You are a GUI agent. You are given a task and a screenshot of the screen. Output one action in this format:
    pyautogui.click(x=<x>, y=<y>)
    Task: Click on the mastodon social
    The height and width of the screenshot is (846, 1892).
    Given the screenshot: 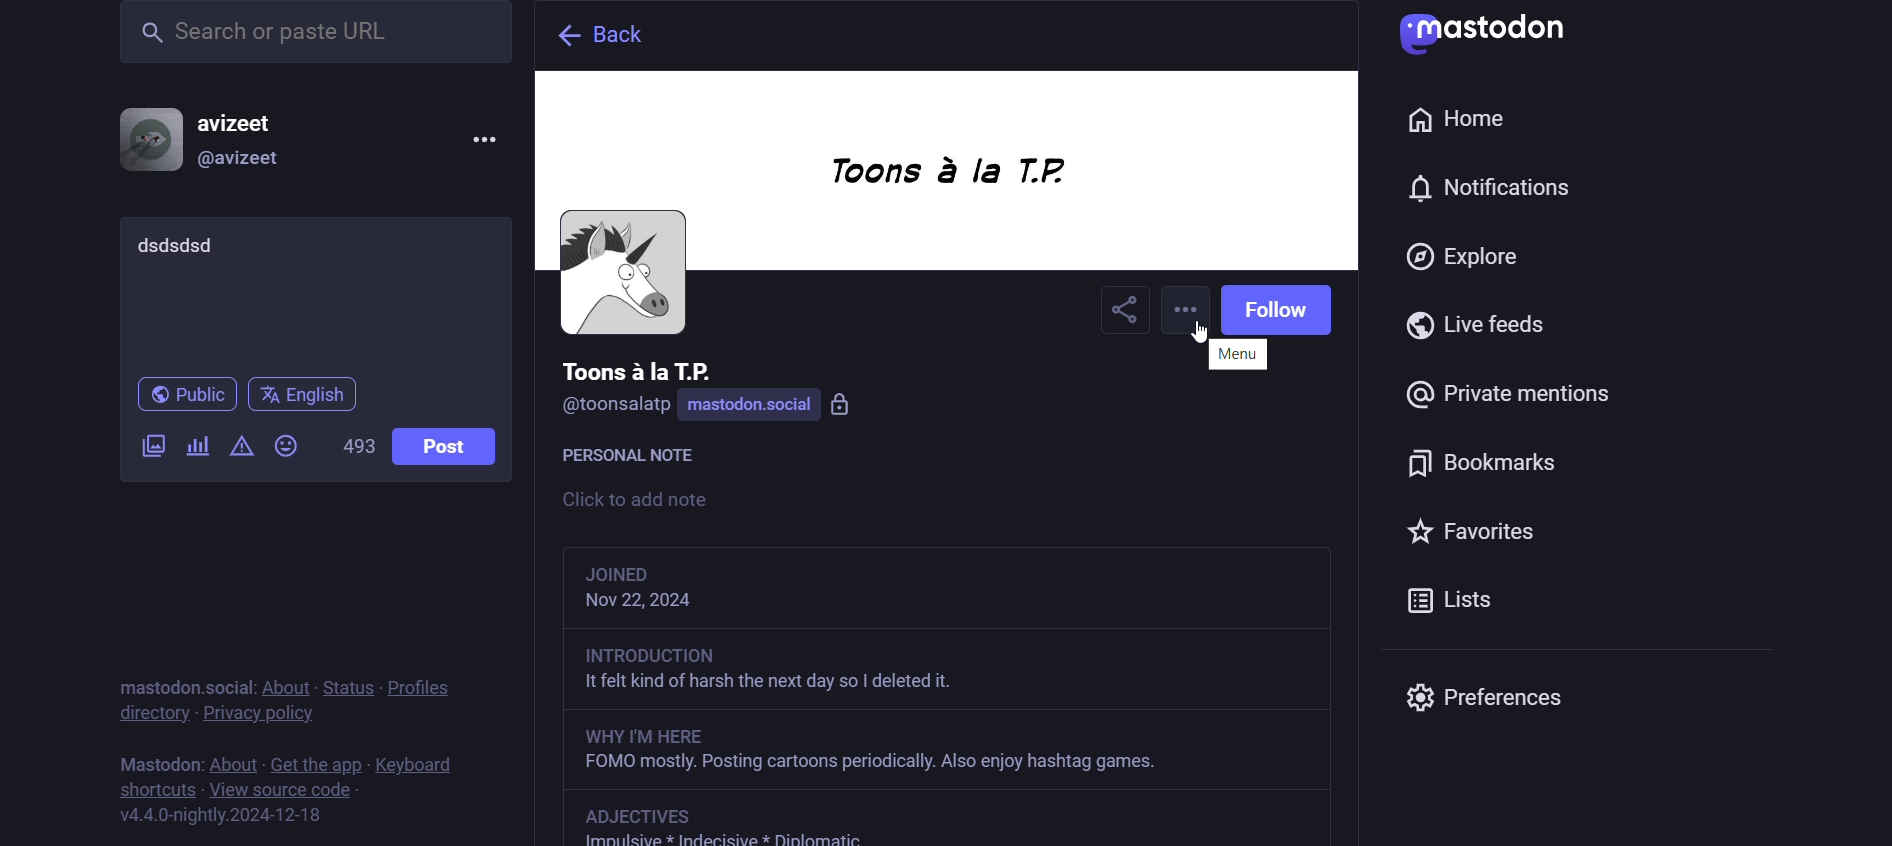 What is the action you would take?
    pyautogui.click(x=778, y=406)
    